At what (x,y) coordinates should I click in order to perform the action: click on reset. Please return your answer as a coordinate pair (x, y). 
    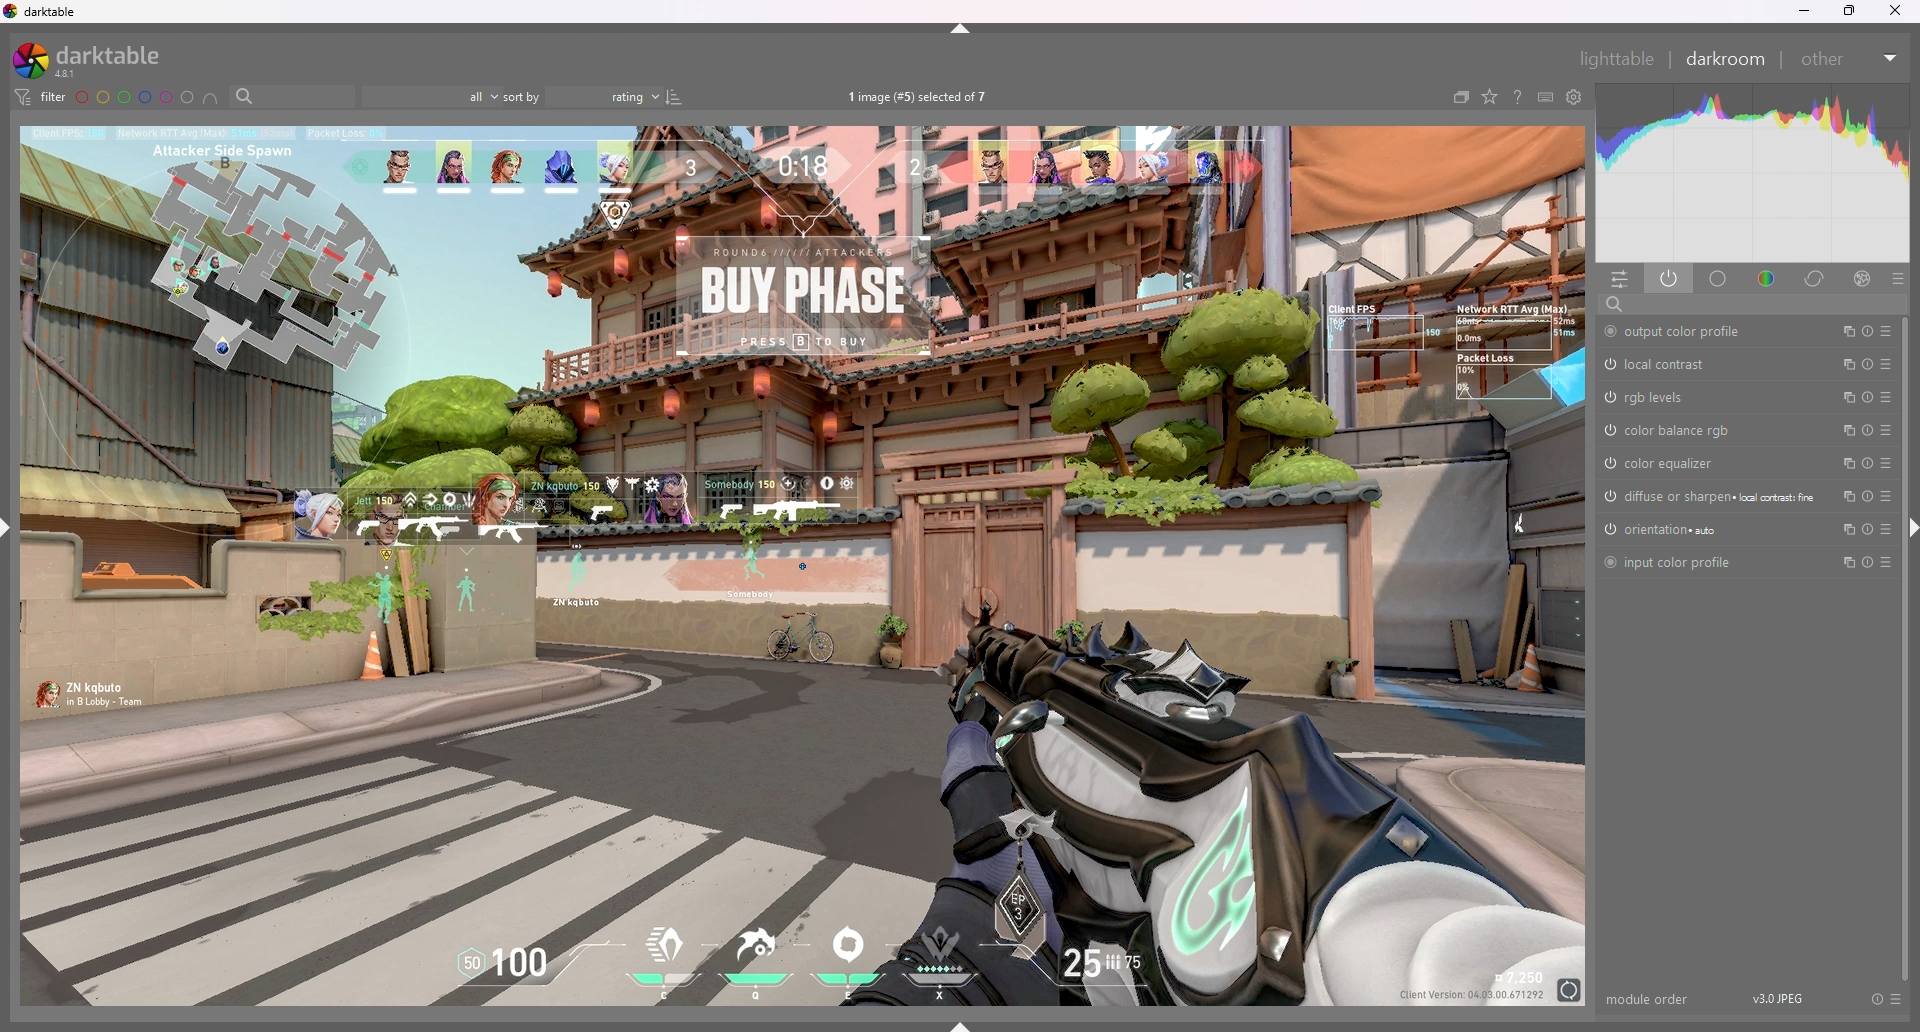
    Looking at the image, I should click on (1868, 400).